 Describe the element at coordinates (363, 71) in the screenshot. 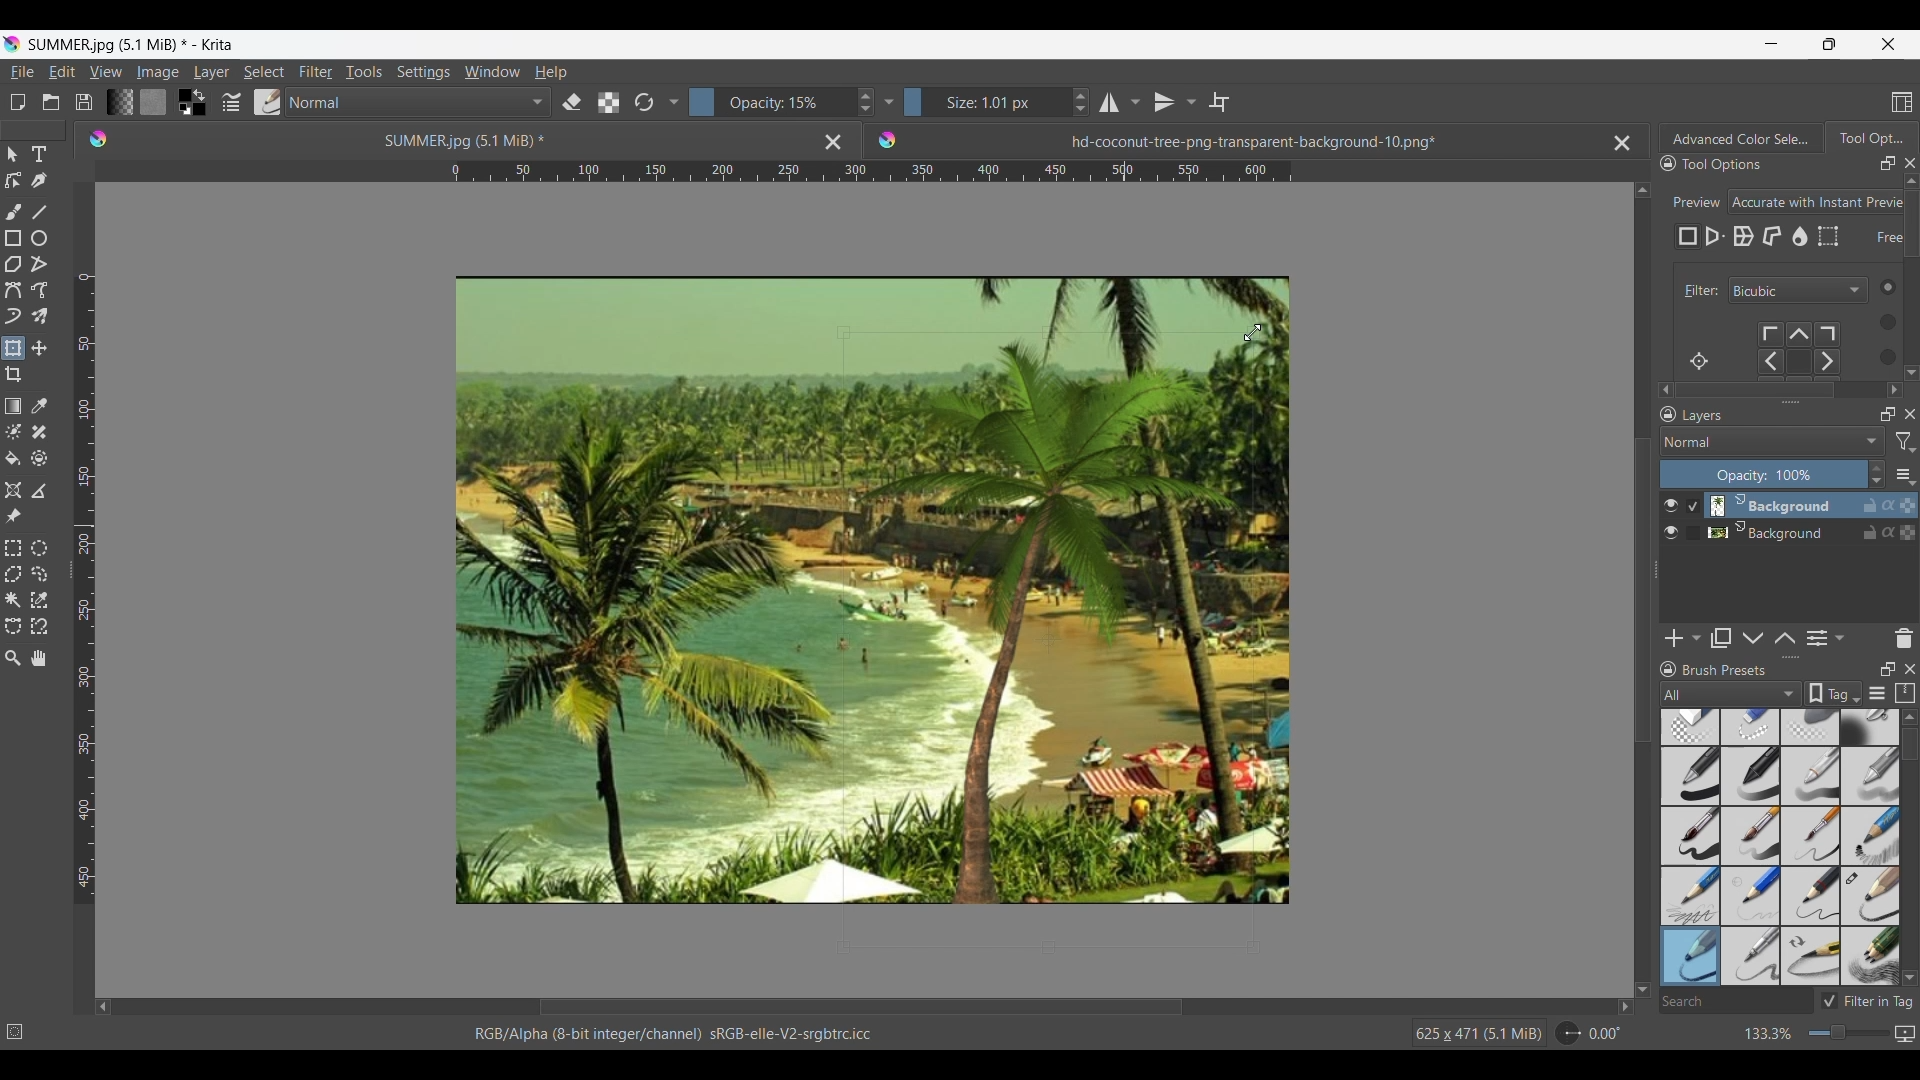

I see `Tools` at that location.